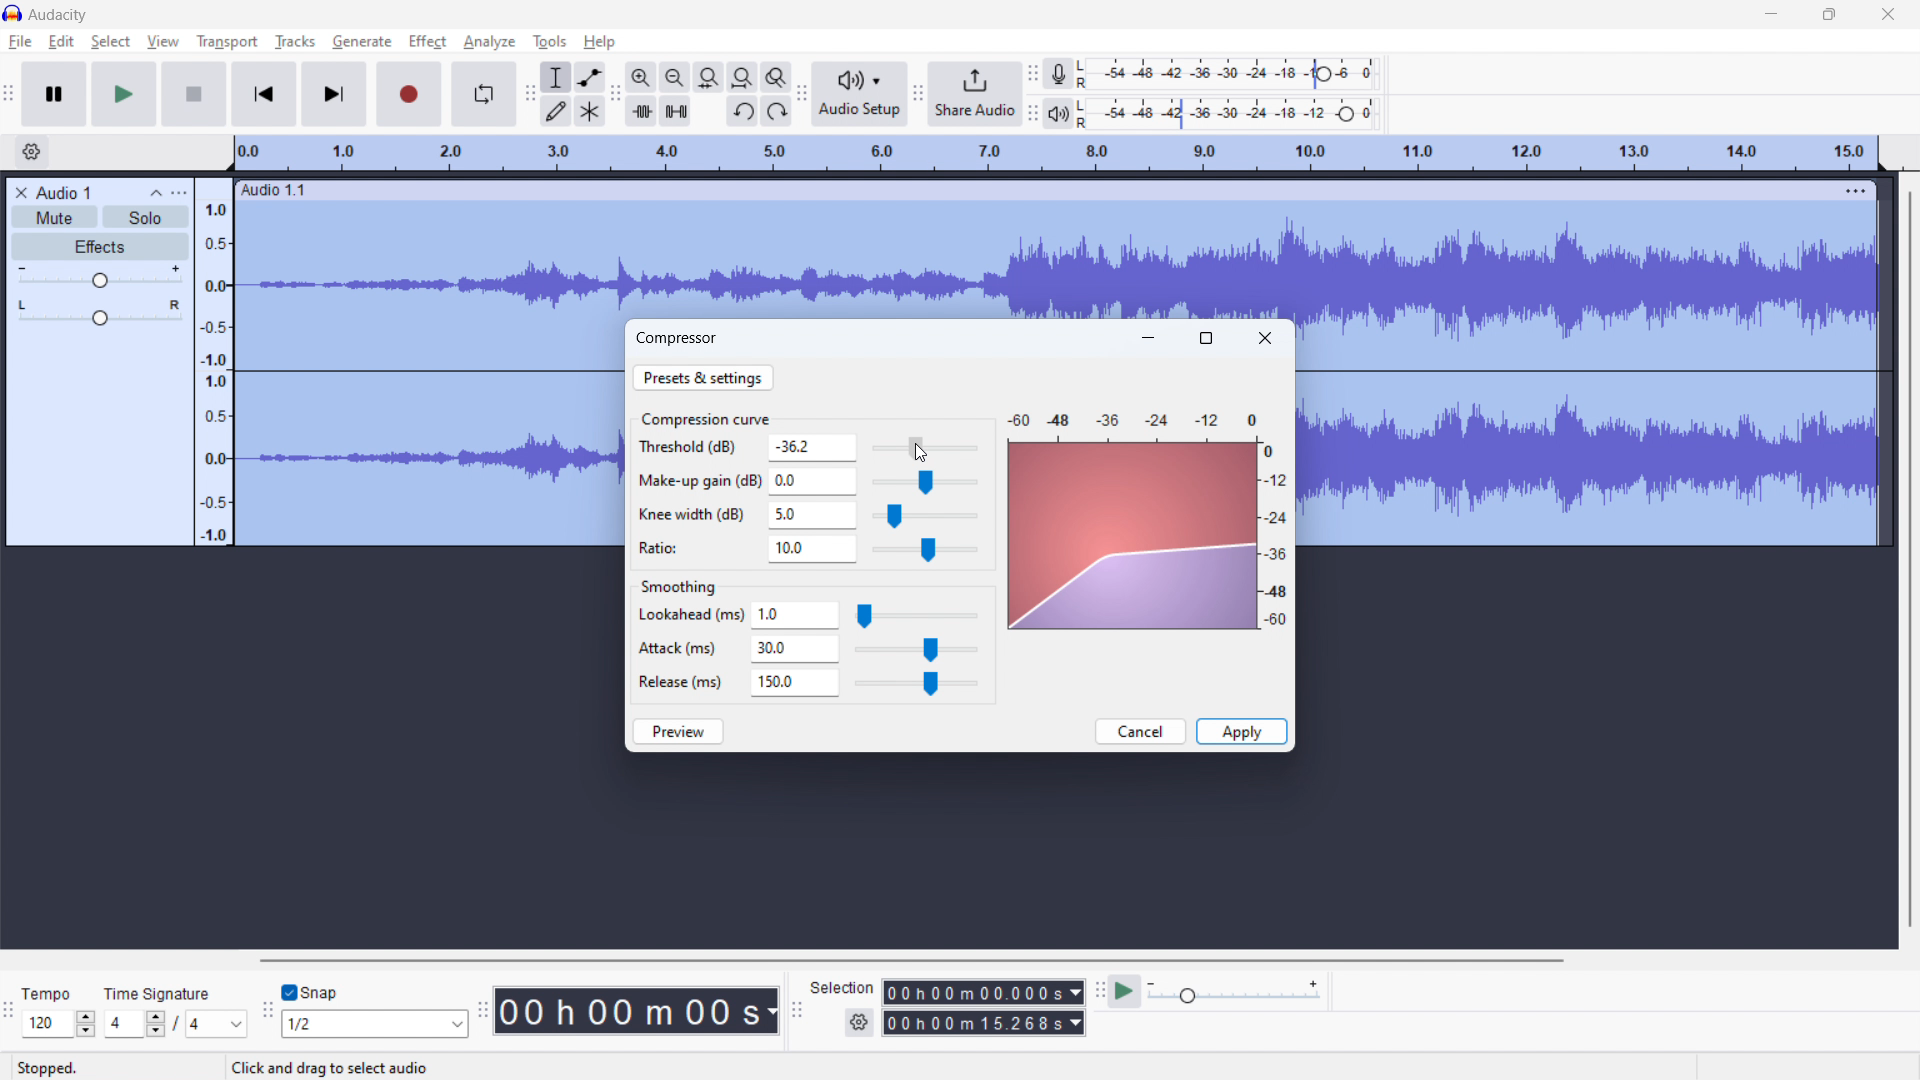 This screenshot has width=1920, height=1080. What do you see at coordinates (1830, 14) in the screenshot?
I see `maximize` at bounding box center [1830, 14].